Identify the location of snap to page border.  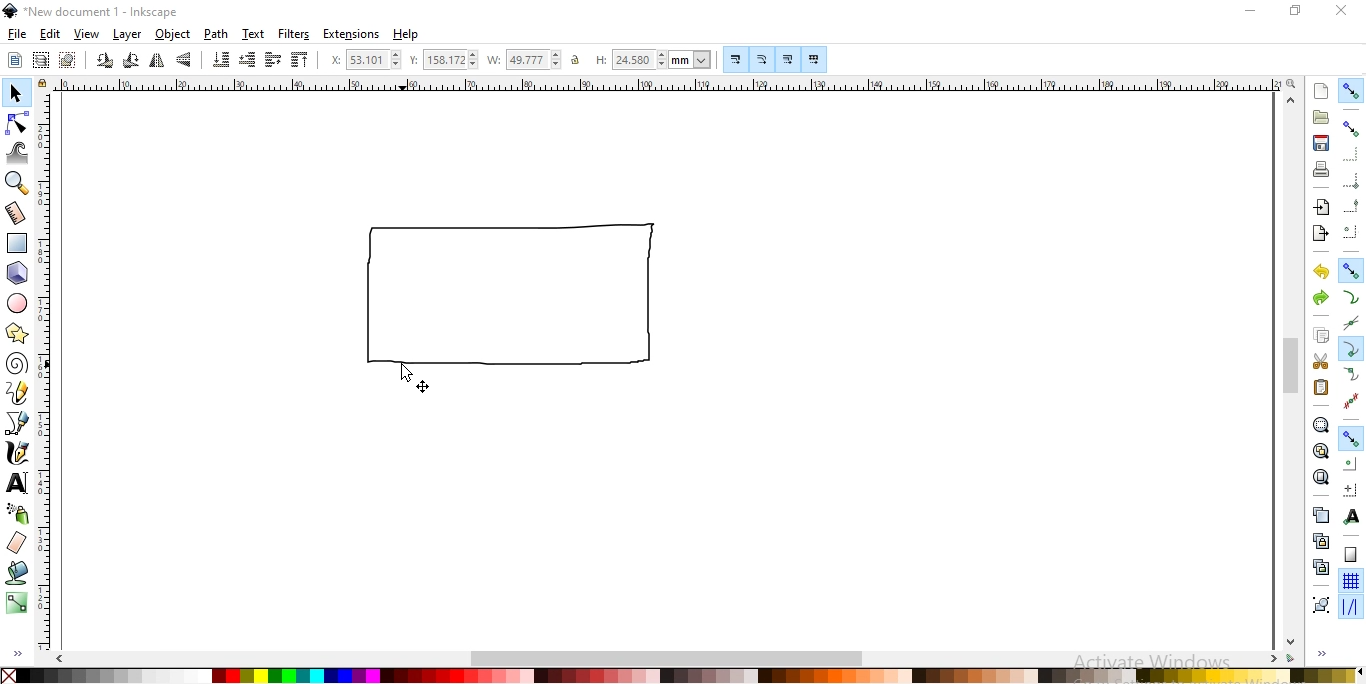
(1351, 554).